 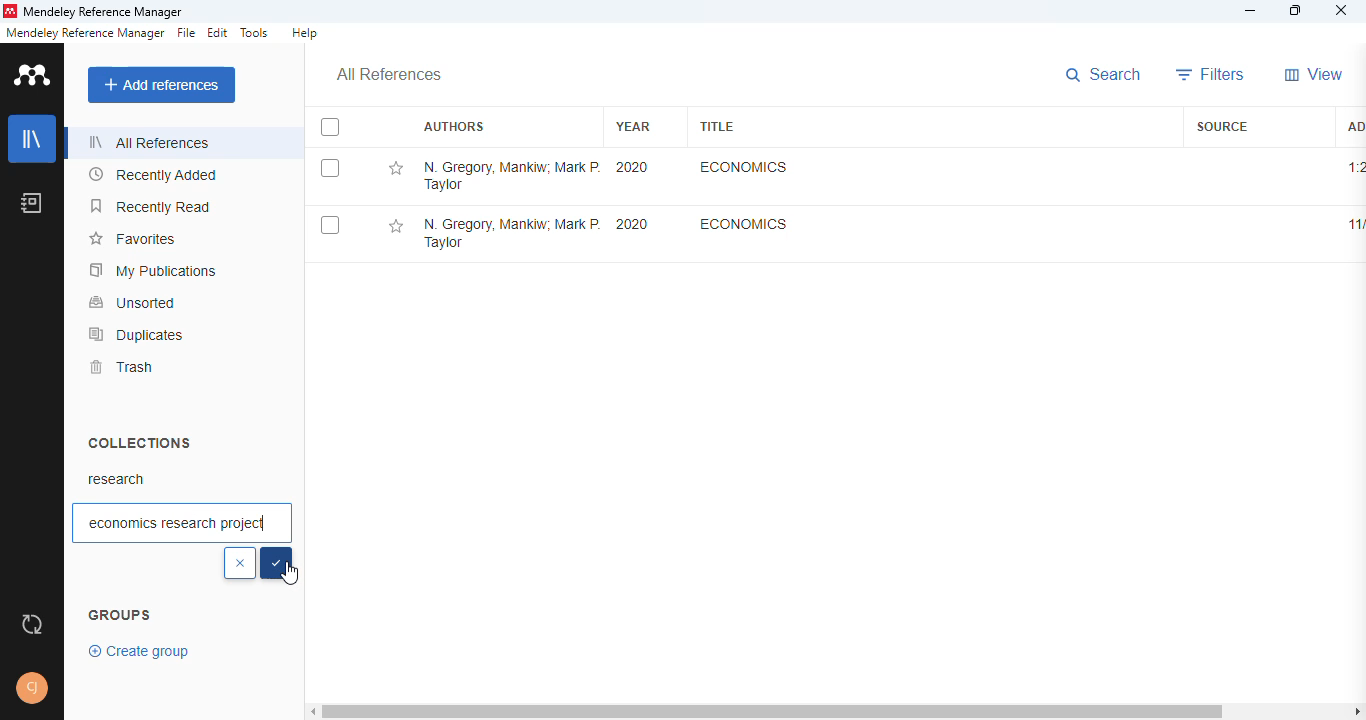 I want to click on file, so click(x=186, y=33).